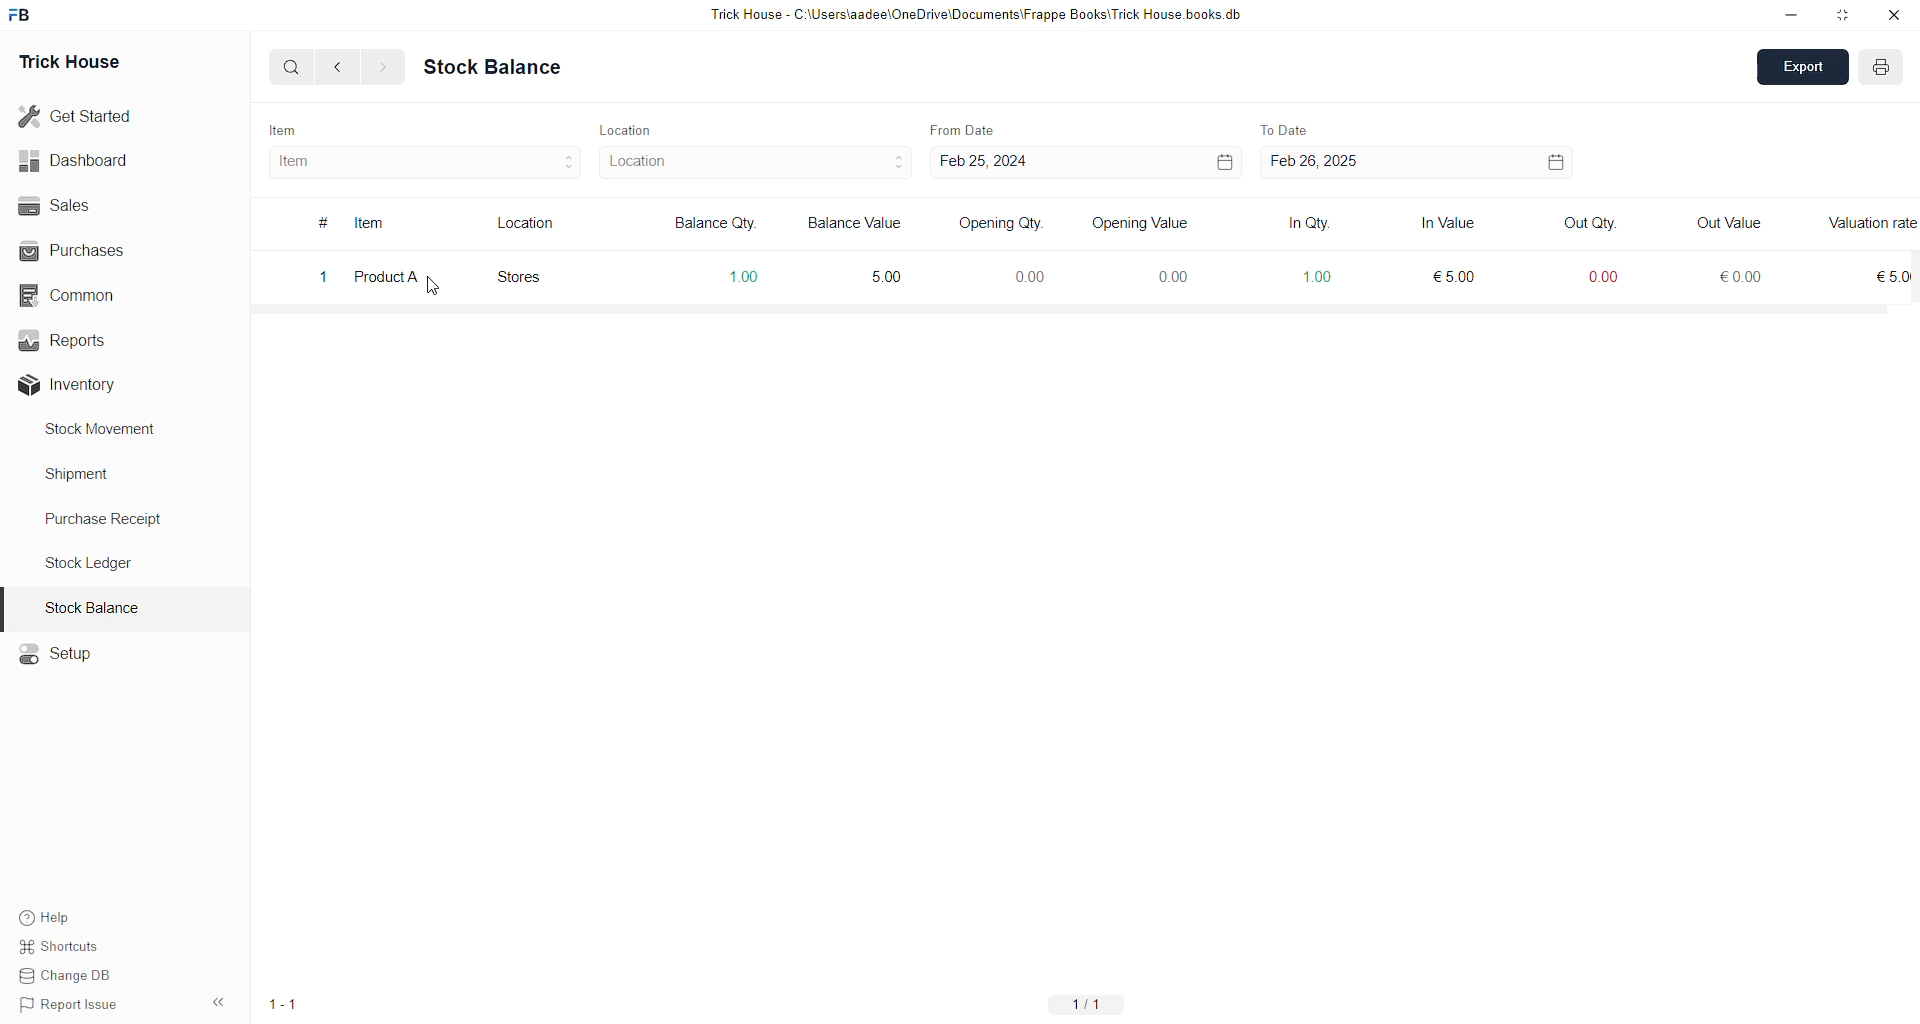 The image size is (1920, 1024). Describe the element at coordinates (291, 69) in the screenshot. I see `Search` at that location.